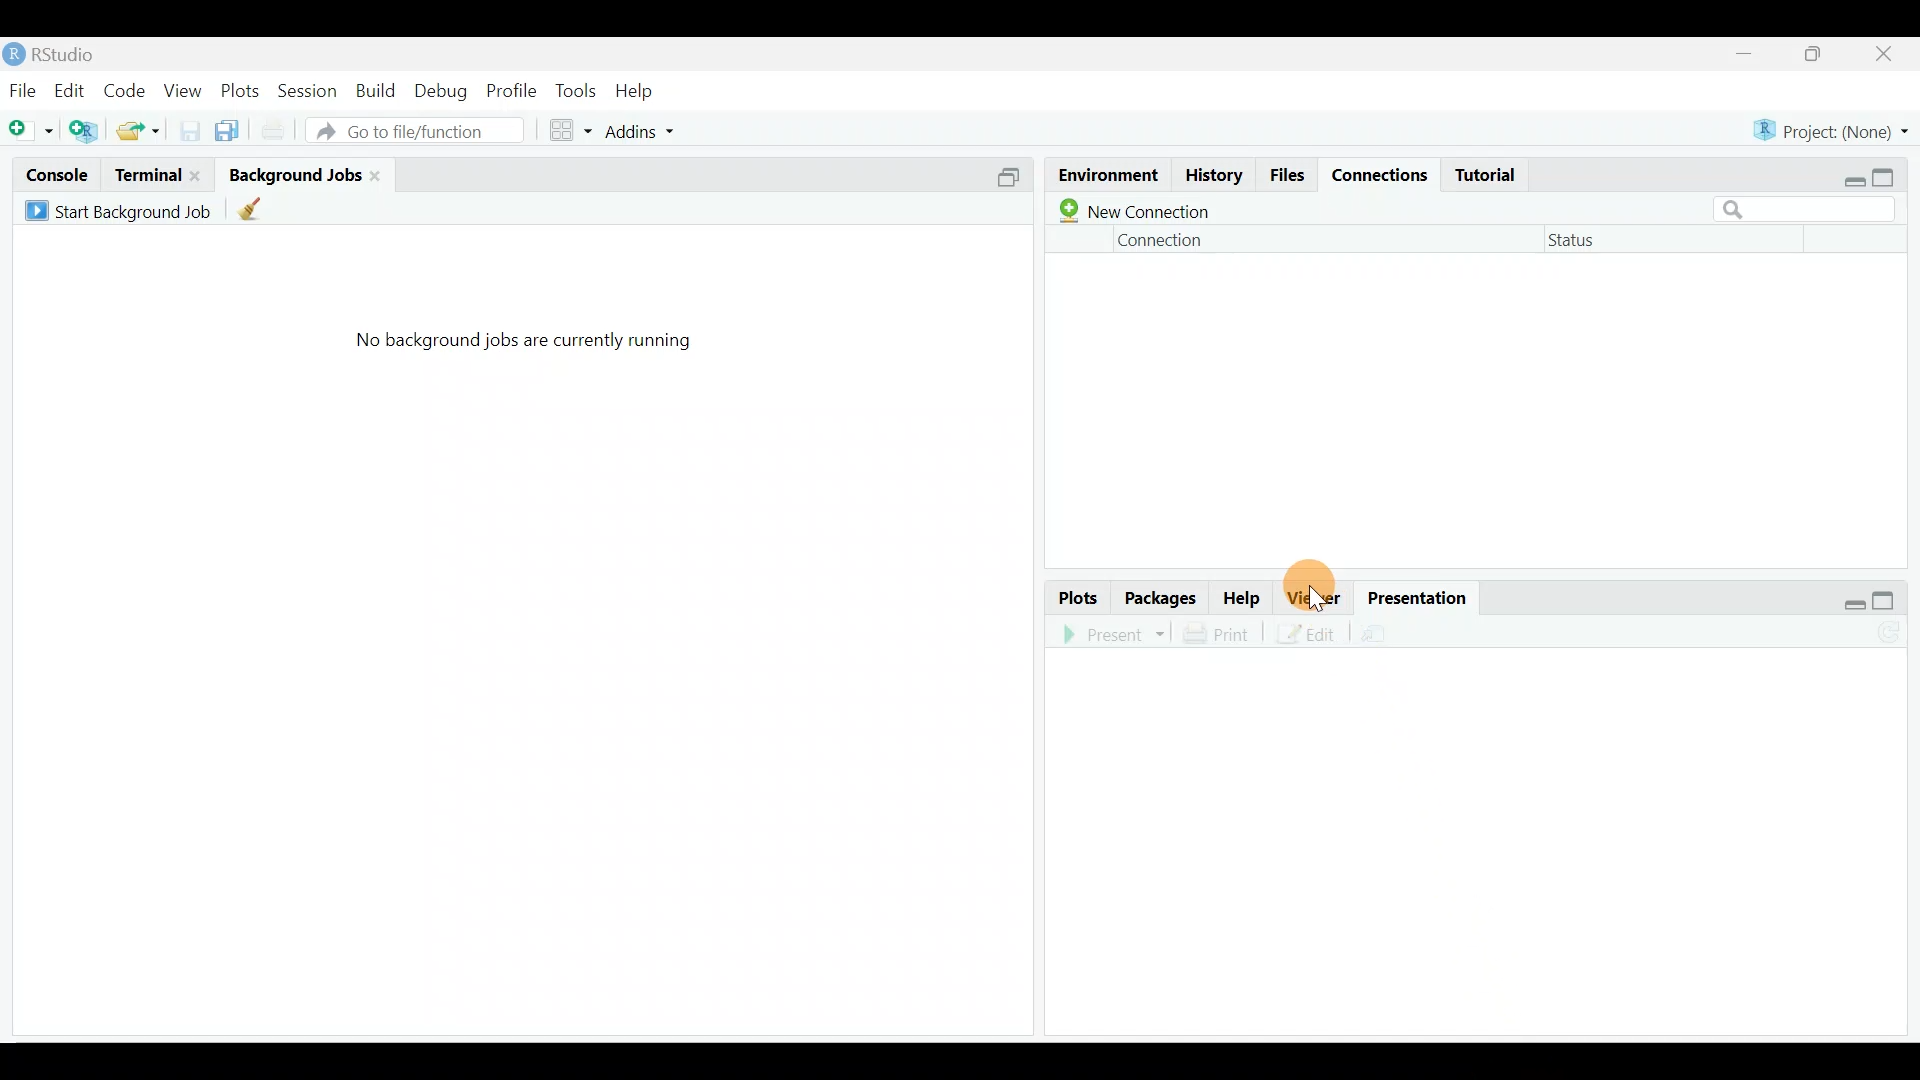  Describe the element at coordinates (128, 87) in the screenshot. I see `Code` at that location.